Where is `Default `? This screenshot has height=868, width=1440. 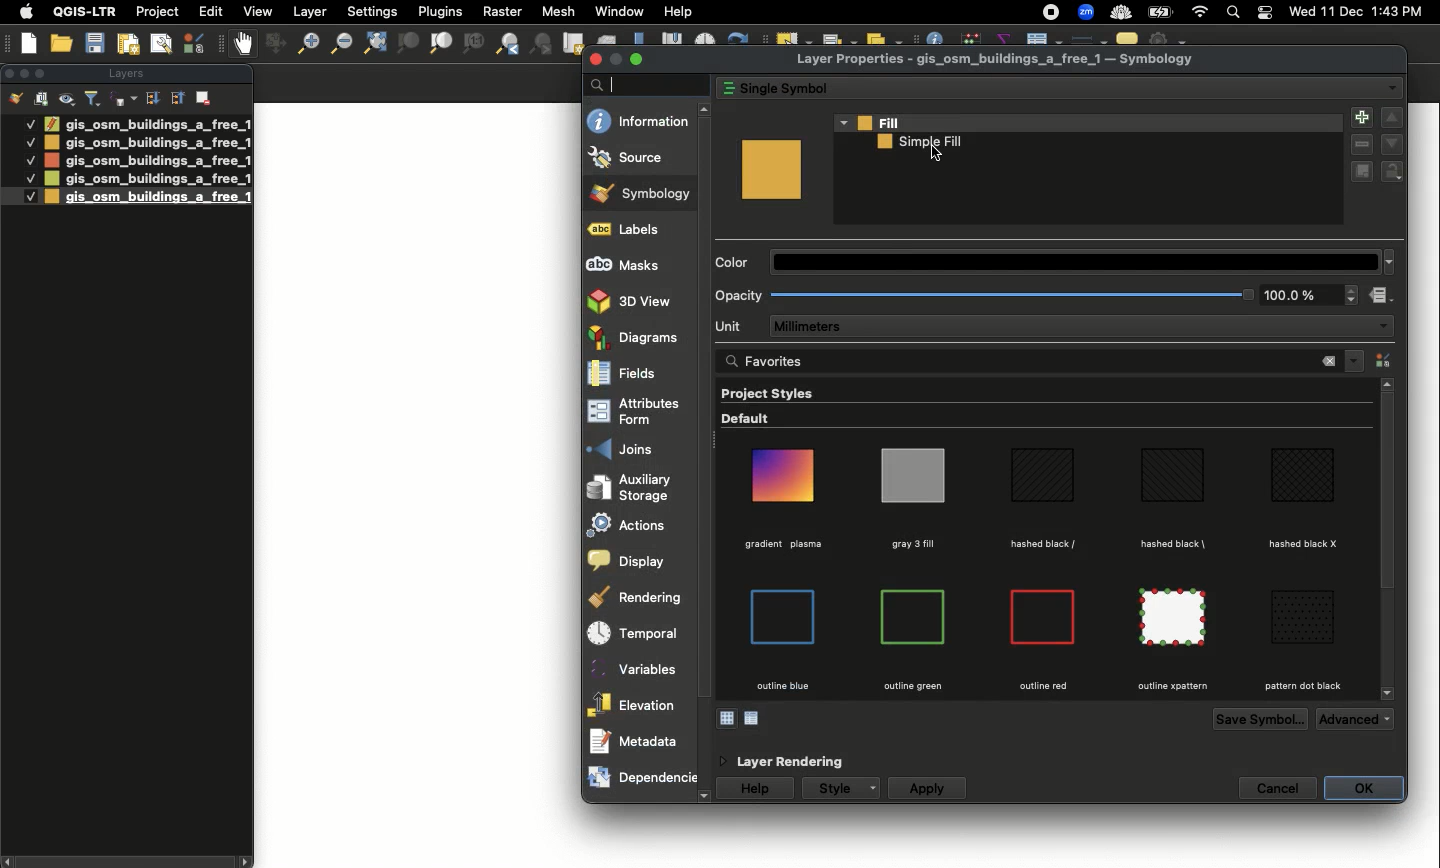 Default  is located at coordinates (750, 420).